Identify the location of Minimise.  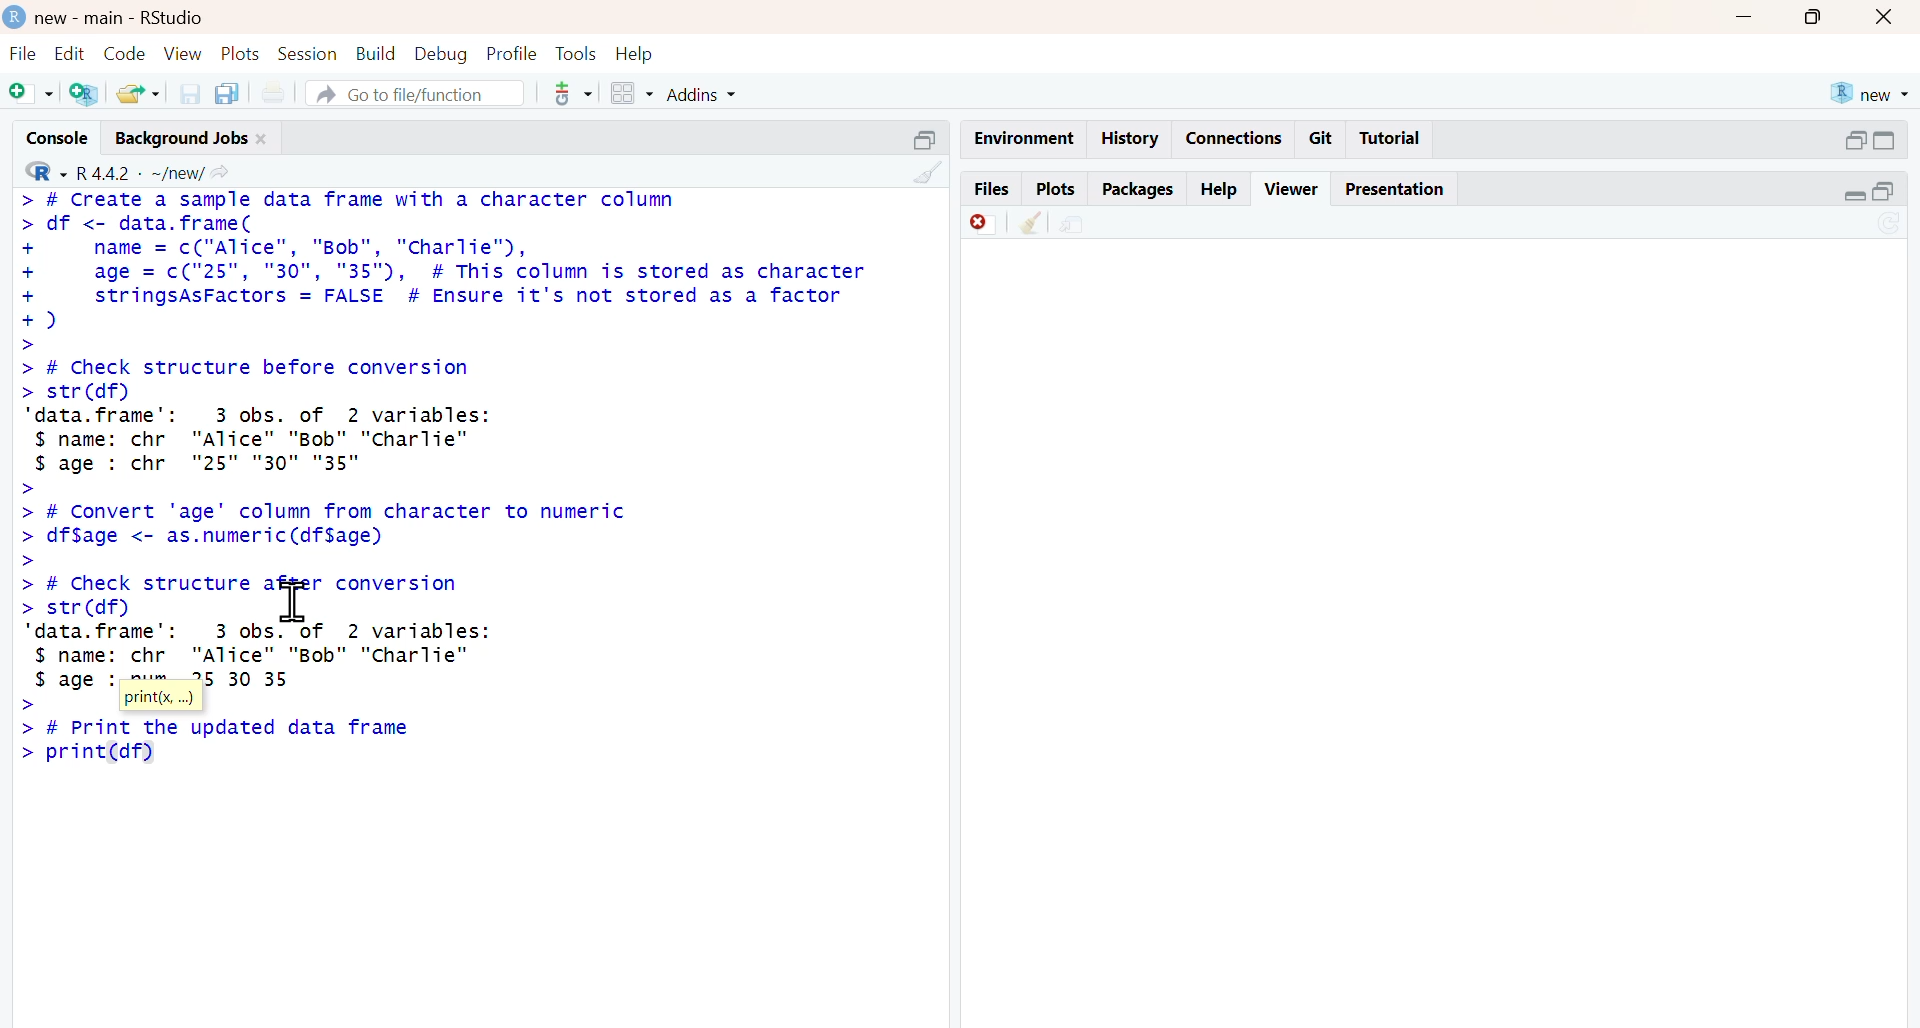
(1744, 15).